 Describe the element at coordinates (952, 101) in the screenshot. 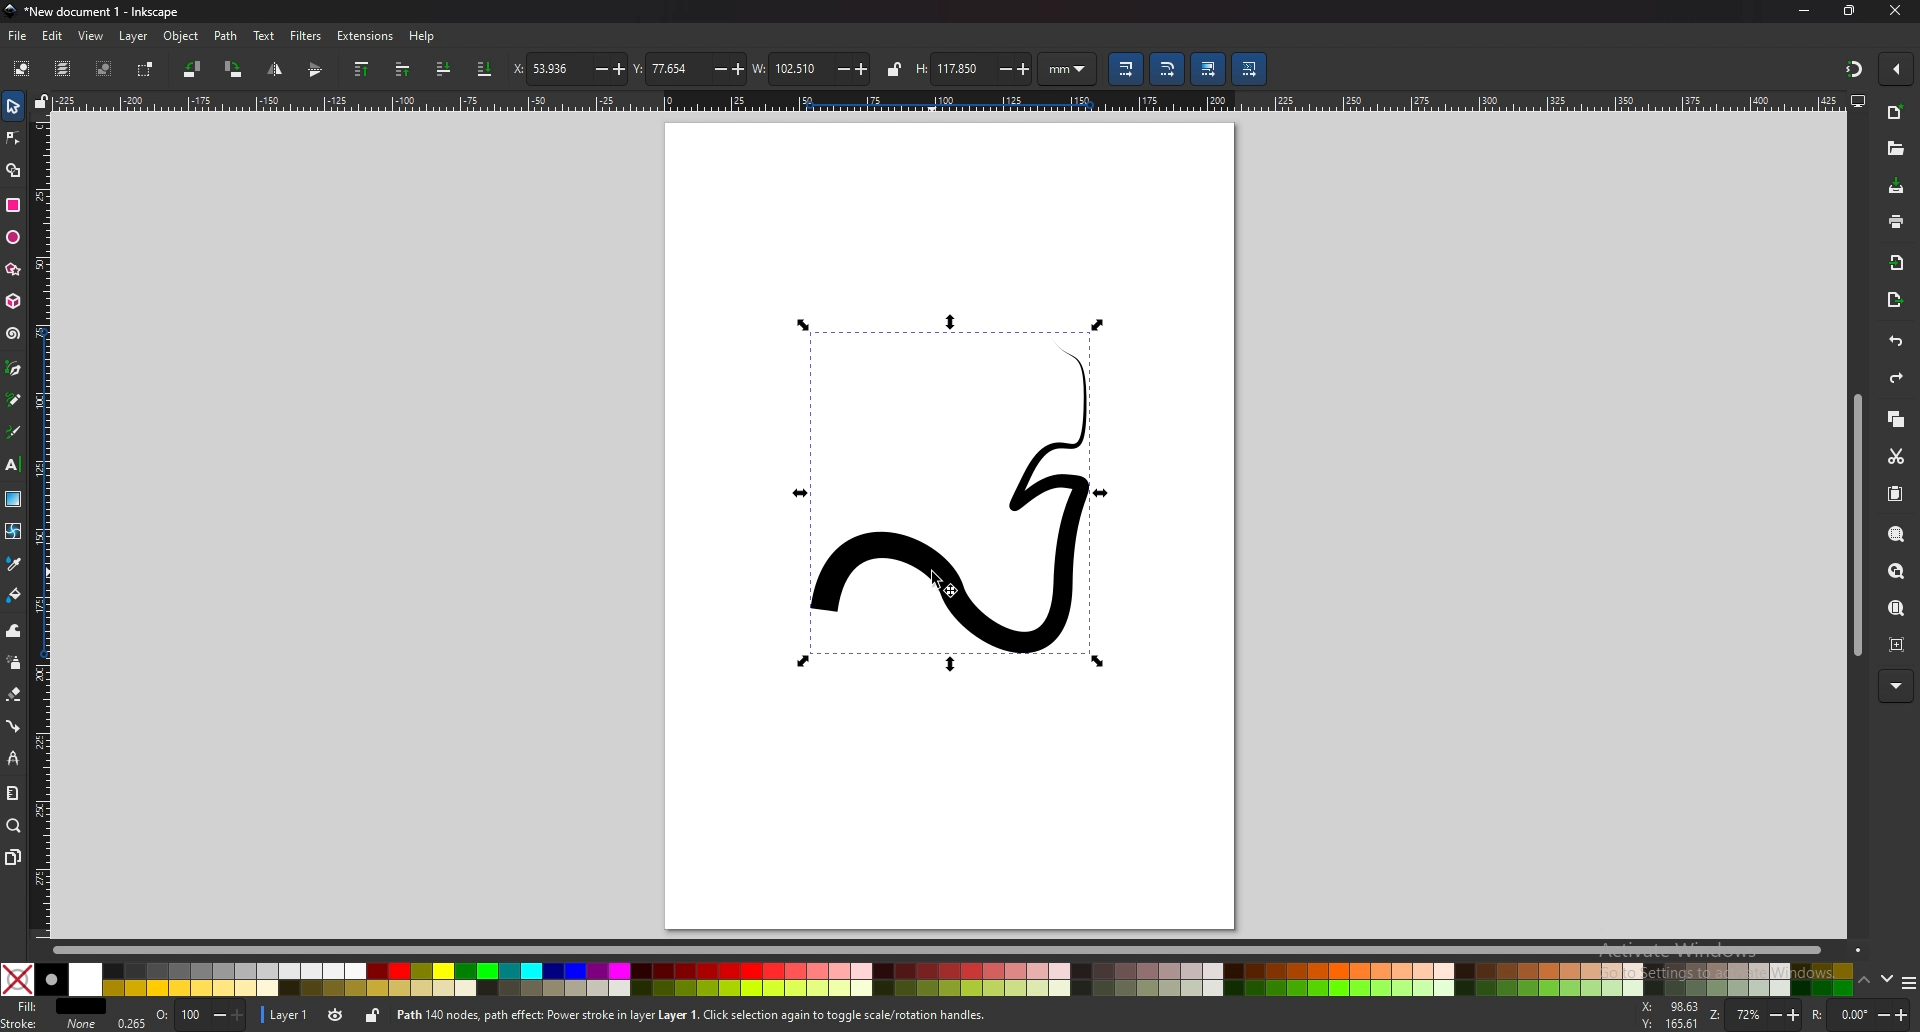

I see `horizontal ruler` at that location.